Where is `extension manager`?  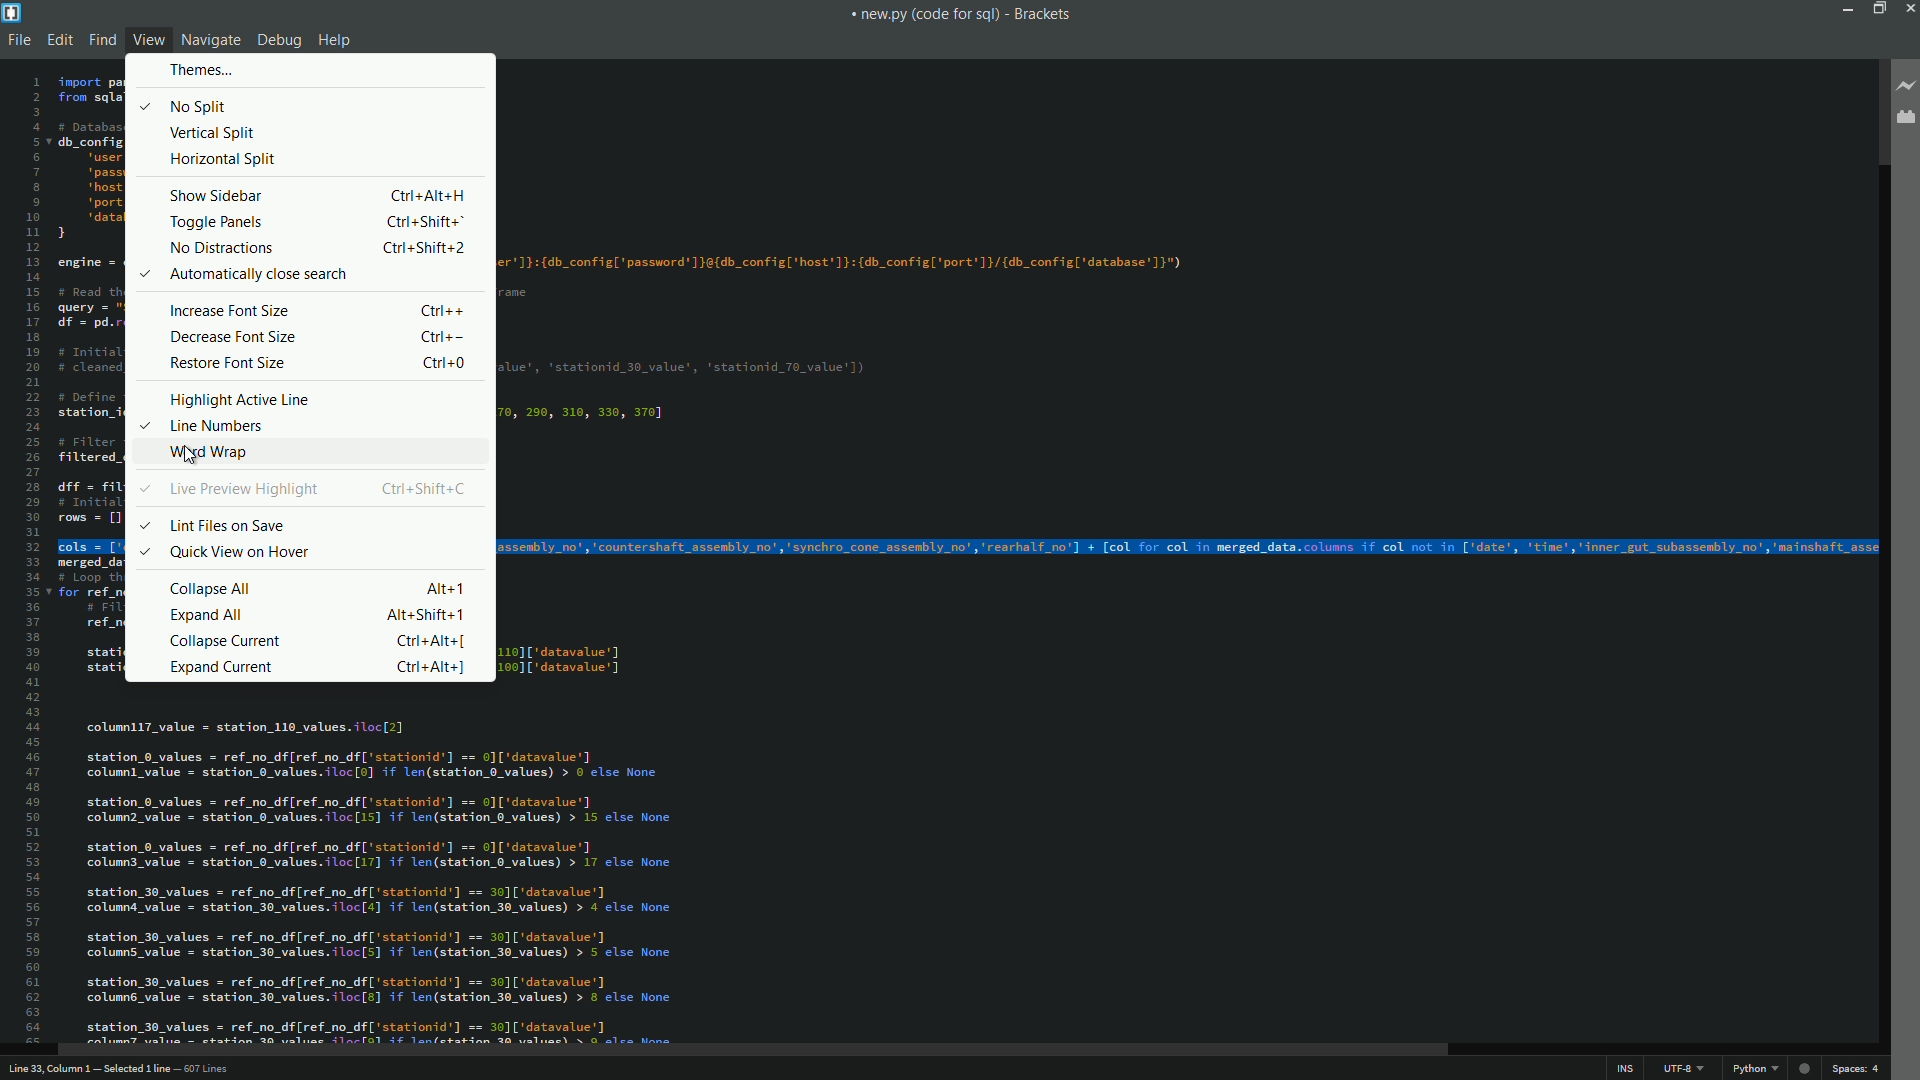 extension manager is located at coordinates (1904, 118).